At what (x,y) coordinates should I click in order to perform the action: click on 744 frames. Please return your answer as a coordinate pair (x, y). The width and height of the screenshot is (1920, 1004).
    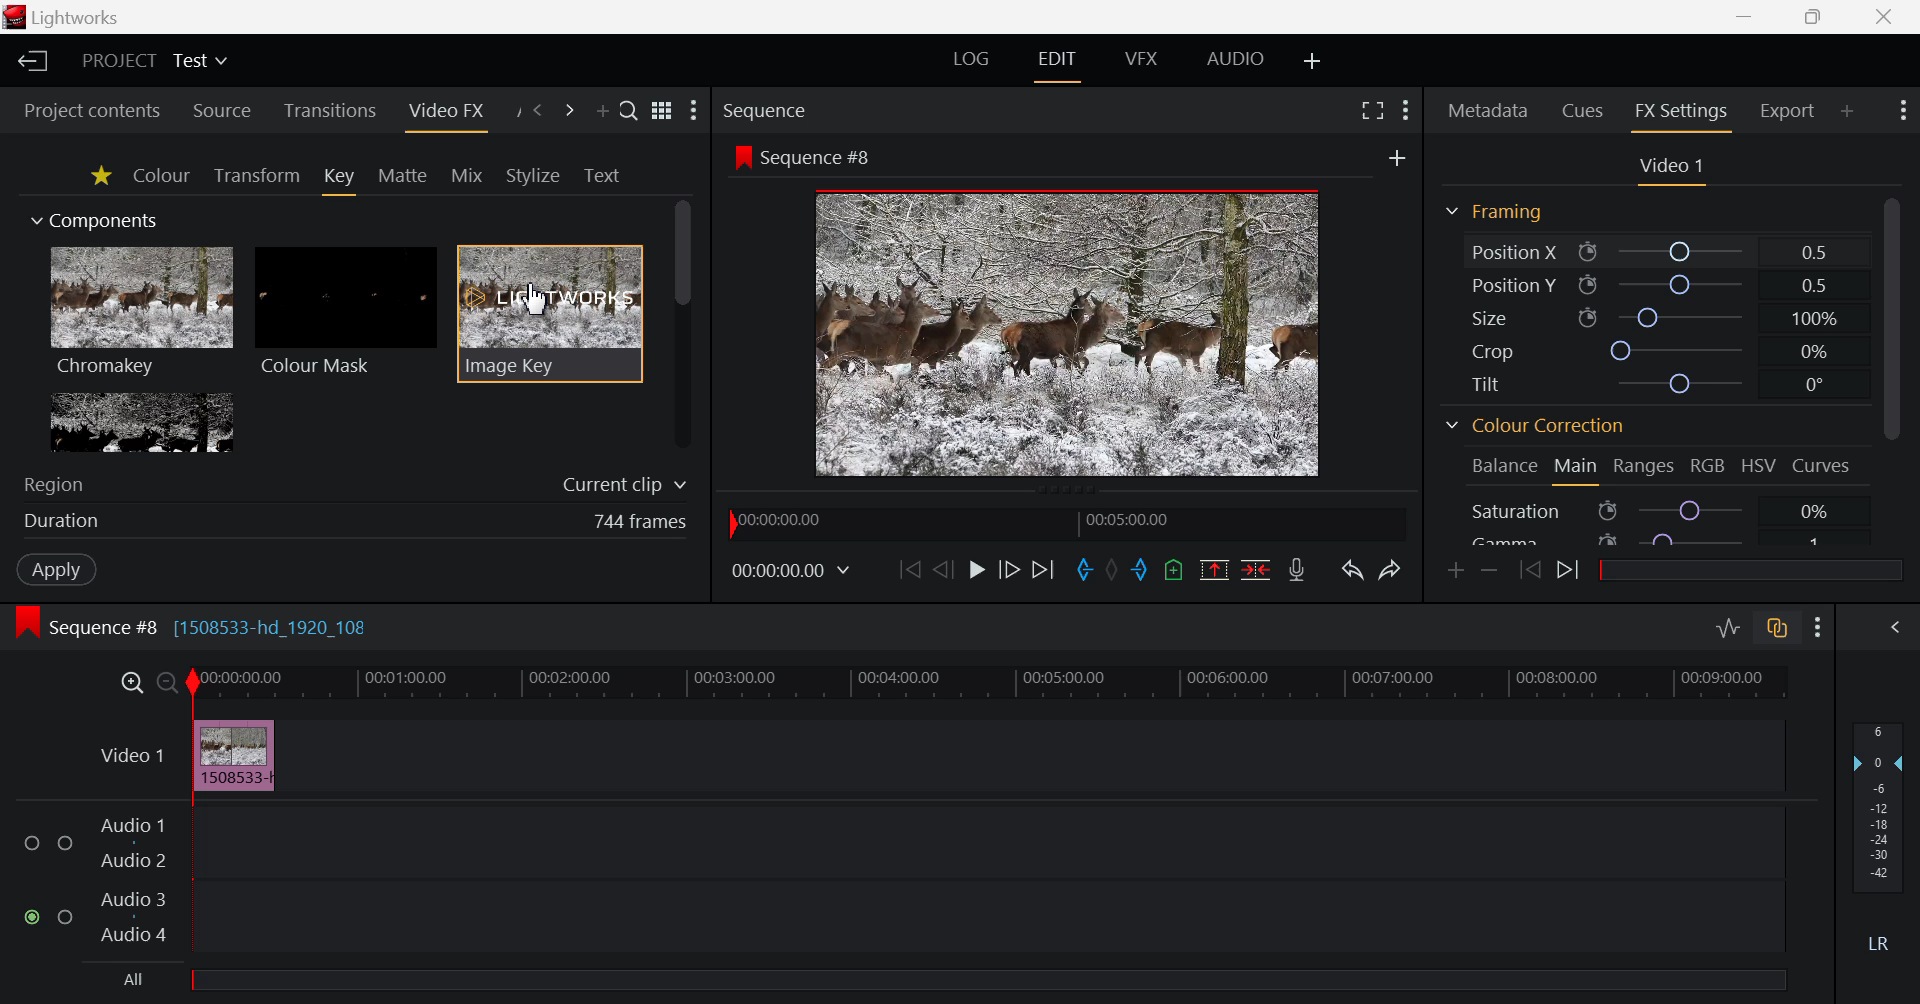
    Looking at the image, I should click on (640, 521).